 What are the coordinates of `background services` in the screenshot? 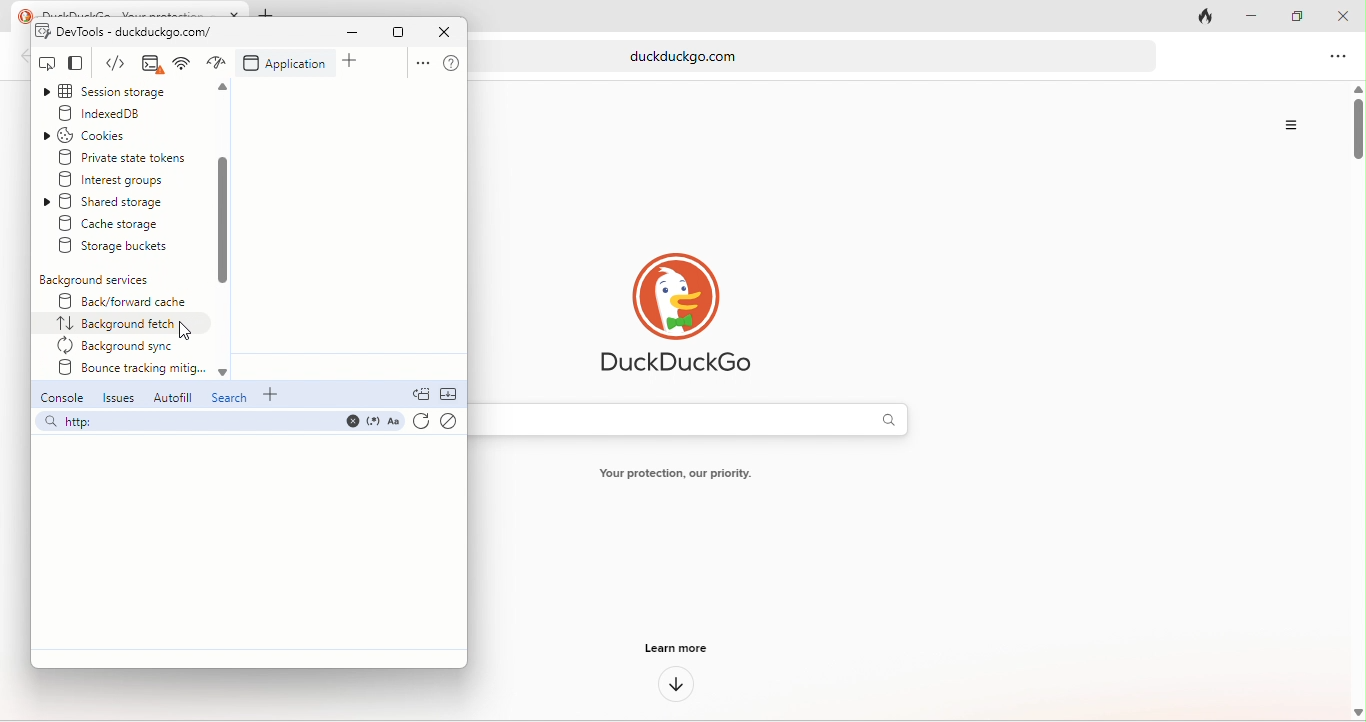 It's located at (98, 280).